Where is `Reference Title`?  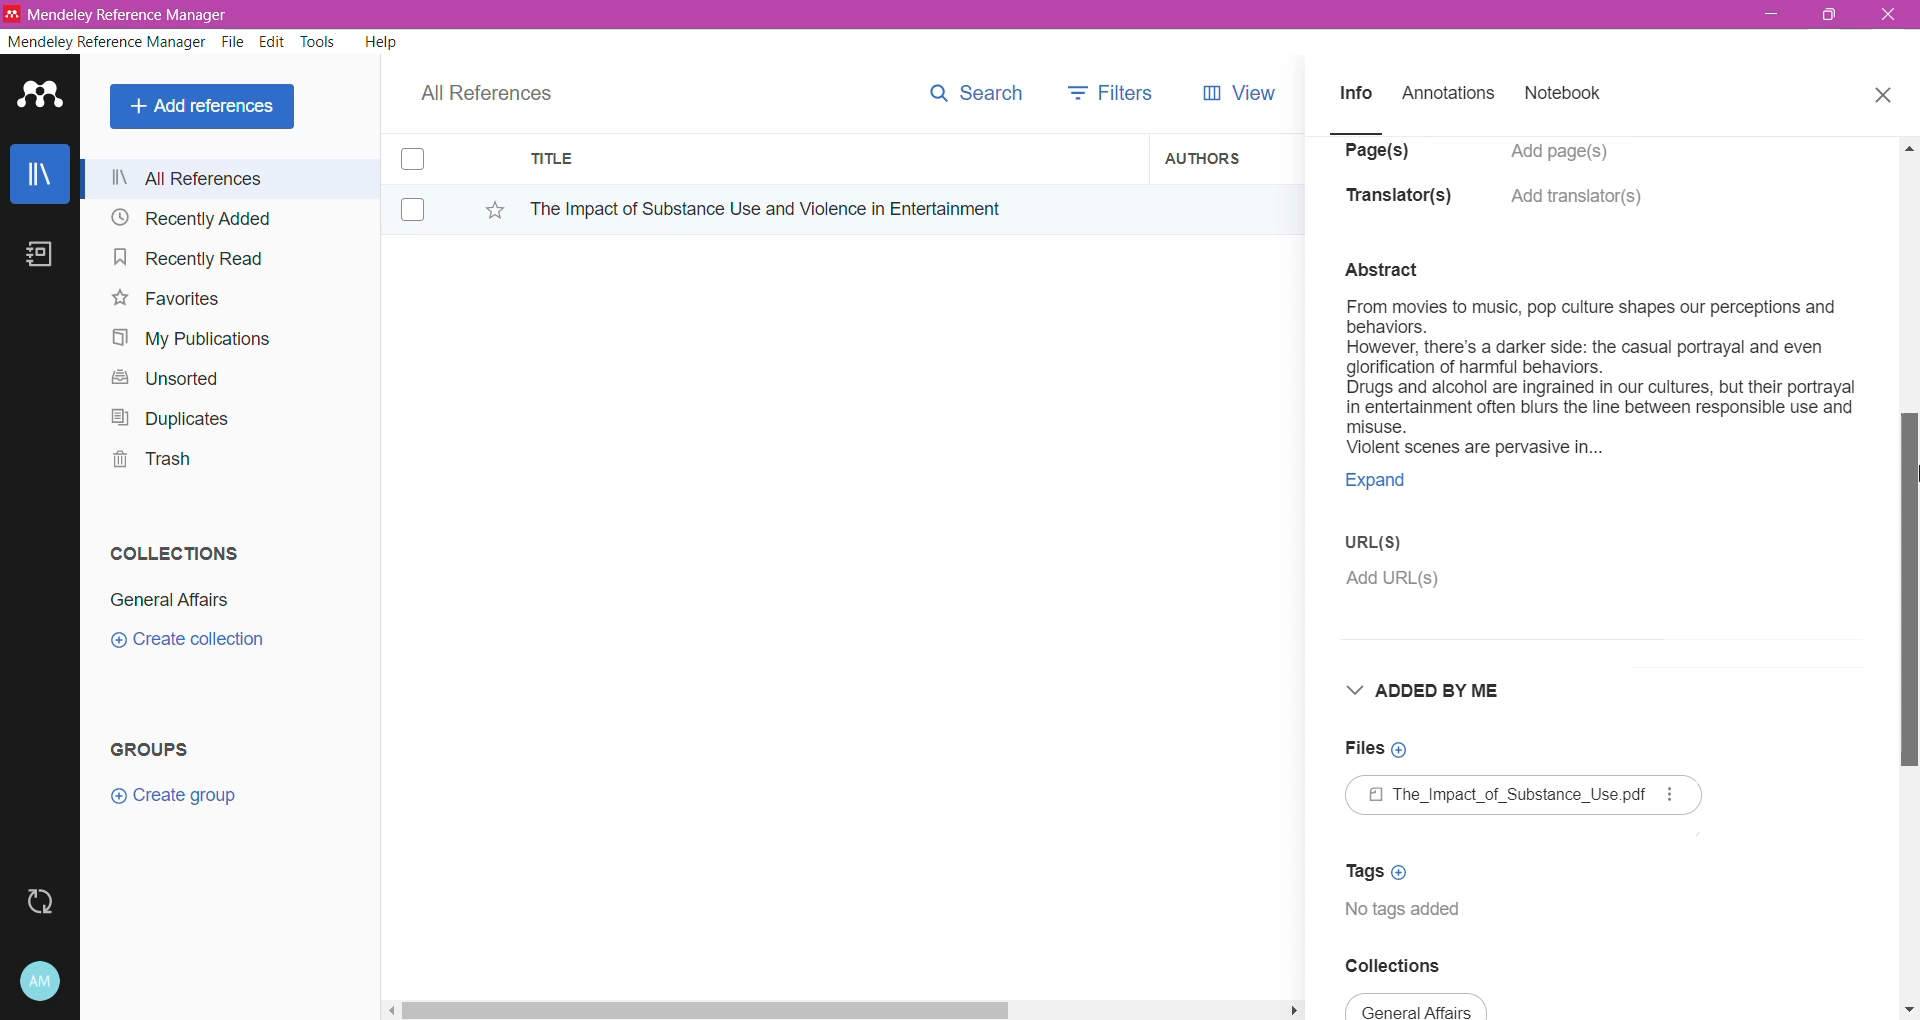
Reference Title is located at coordinates (829, 208).